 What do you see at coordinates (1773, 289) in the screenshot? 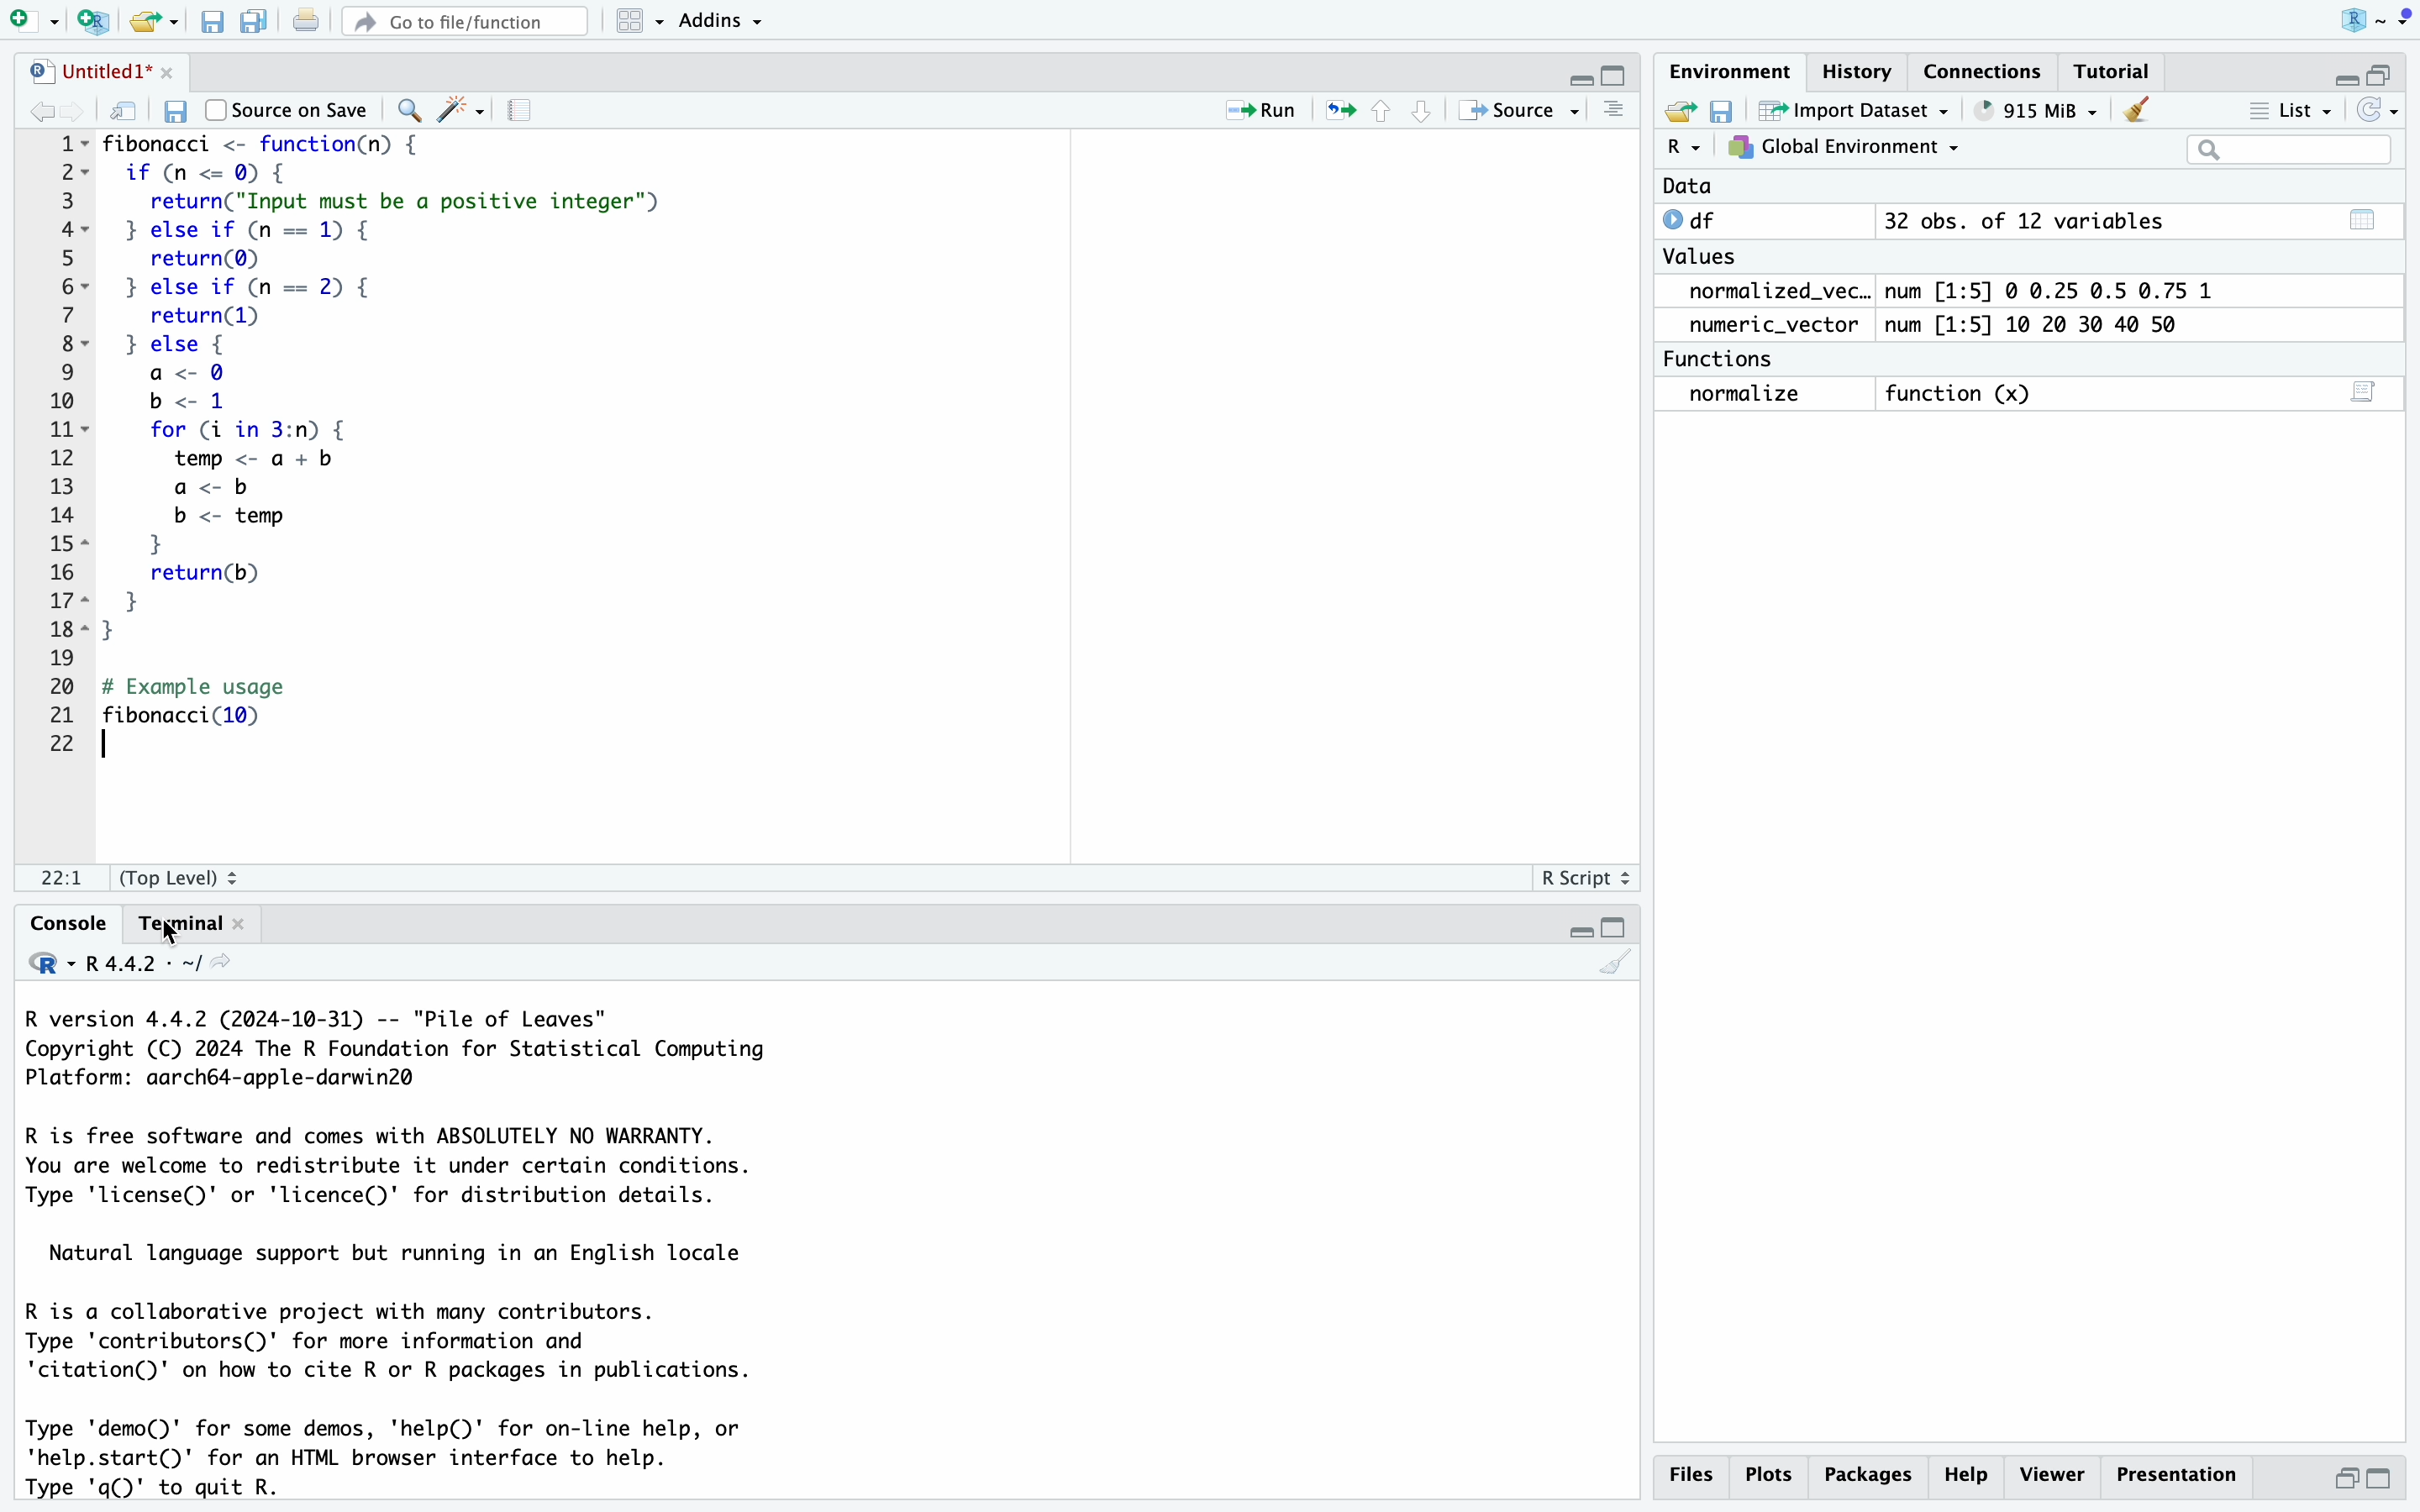
I see `normalized_vec..` at bounding box center [1773, 289].